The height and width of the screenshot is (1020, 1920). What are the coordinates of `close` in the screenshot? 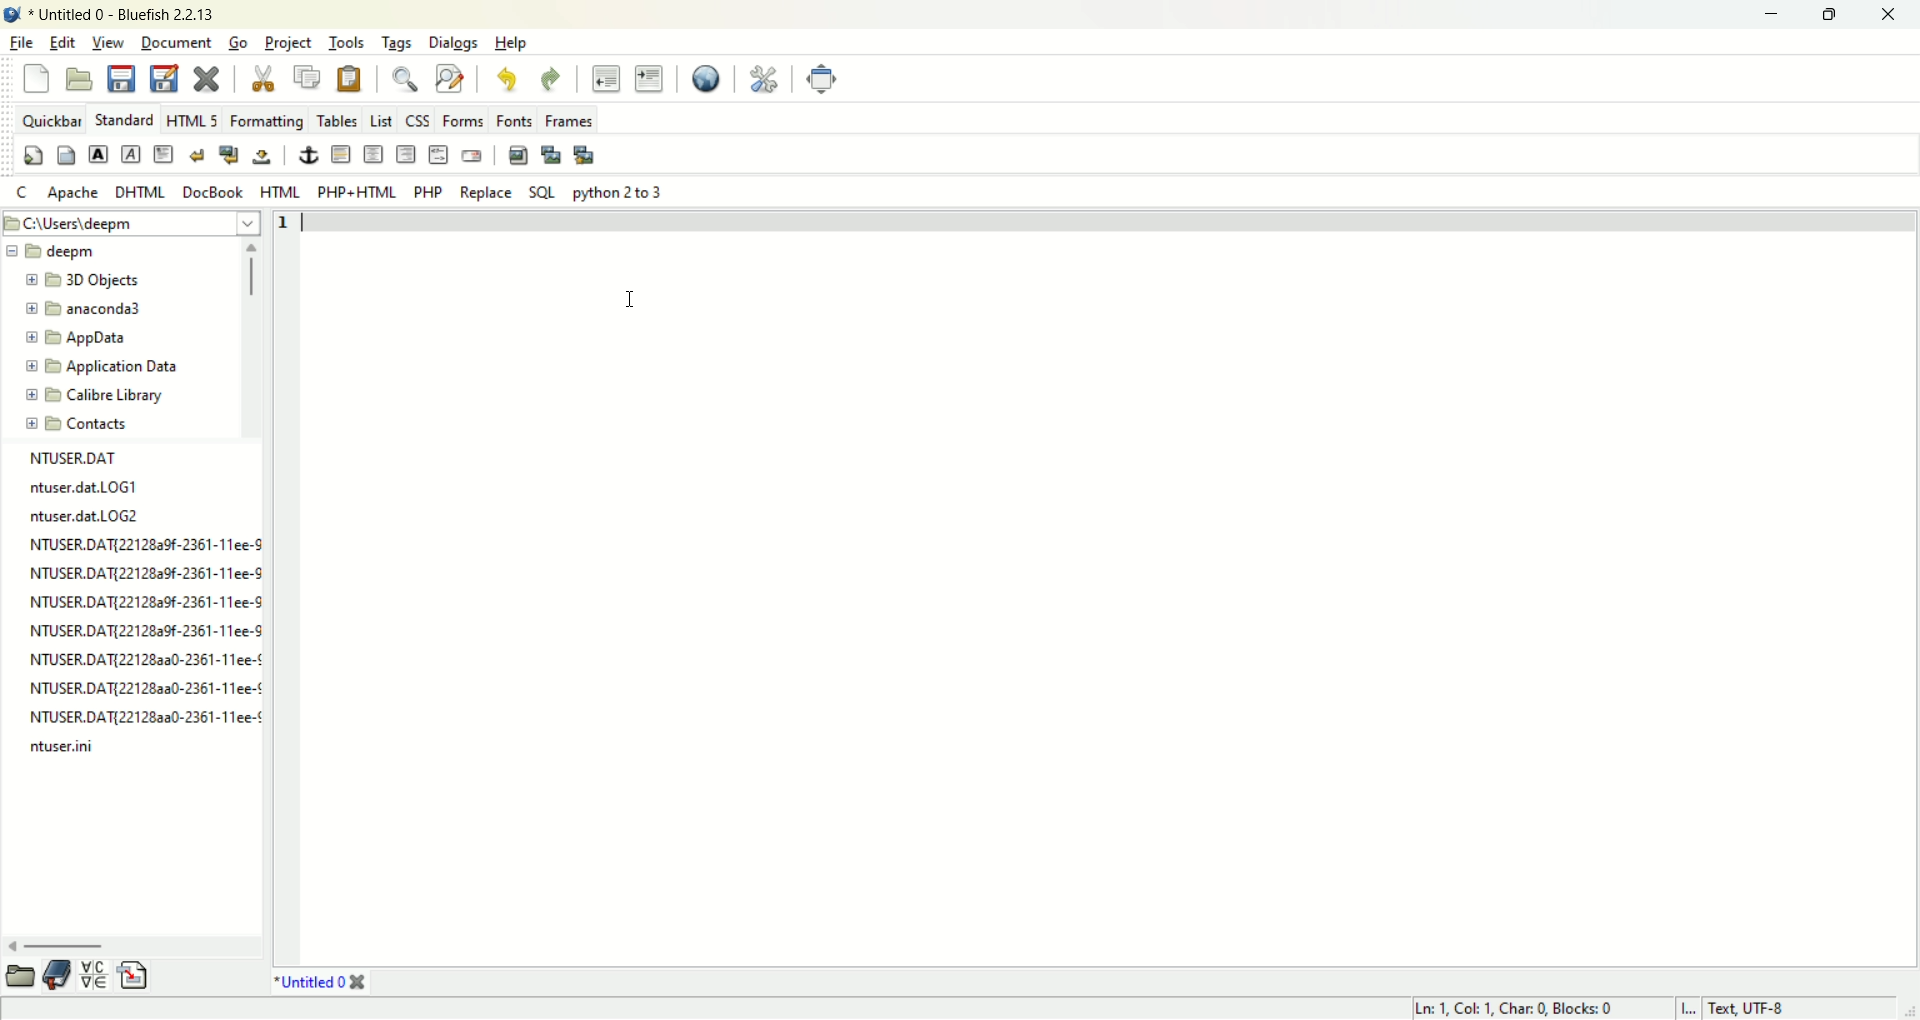 It's located at (1887, 15).